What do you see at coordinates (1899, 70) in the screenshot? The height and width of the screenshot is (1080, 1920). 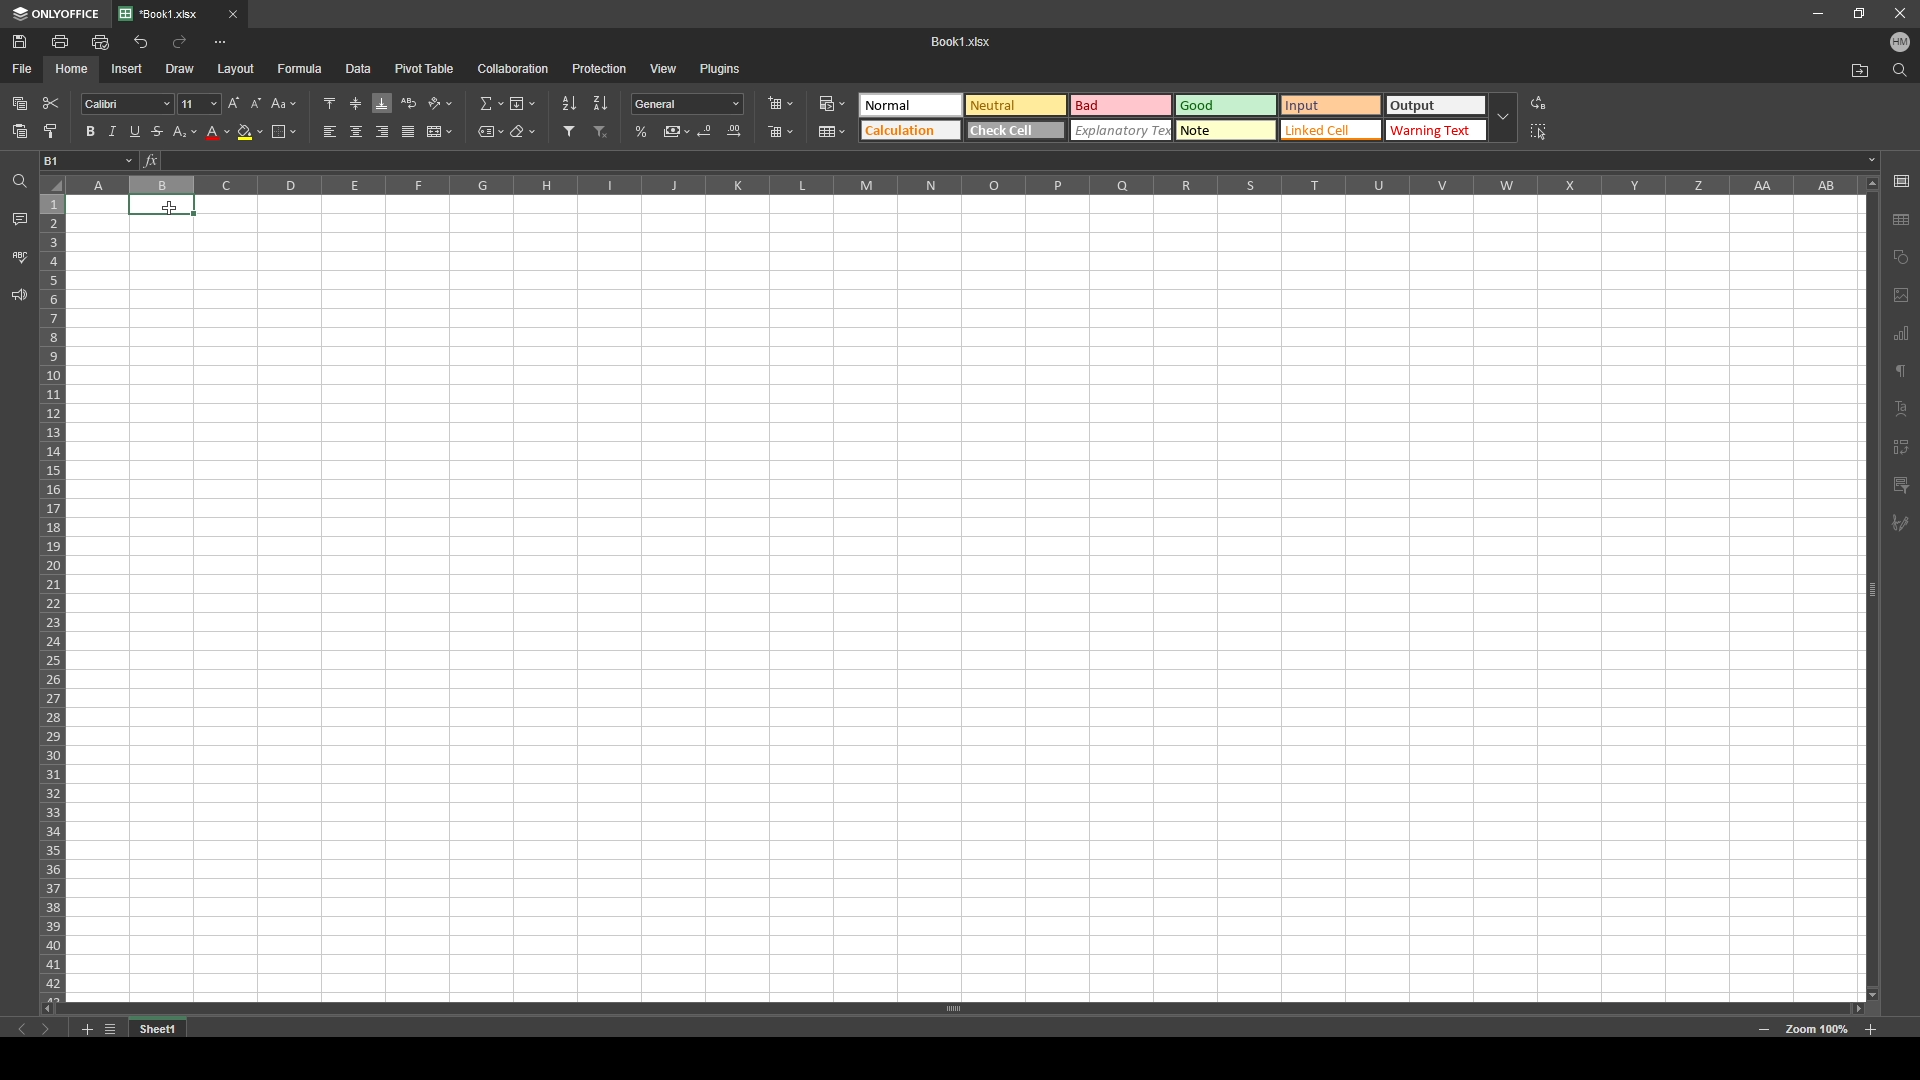 I see `search` at bounding box center [1899, 70].